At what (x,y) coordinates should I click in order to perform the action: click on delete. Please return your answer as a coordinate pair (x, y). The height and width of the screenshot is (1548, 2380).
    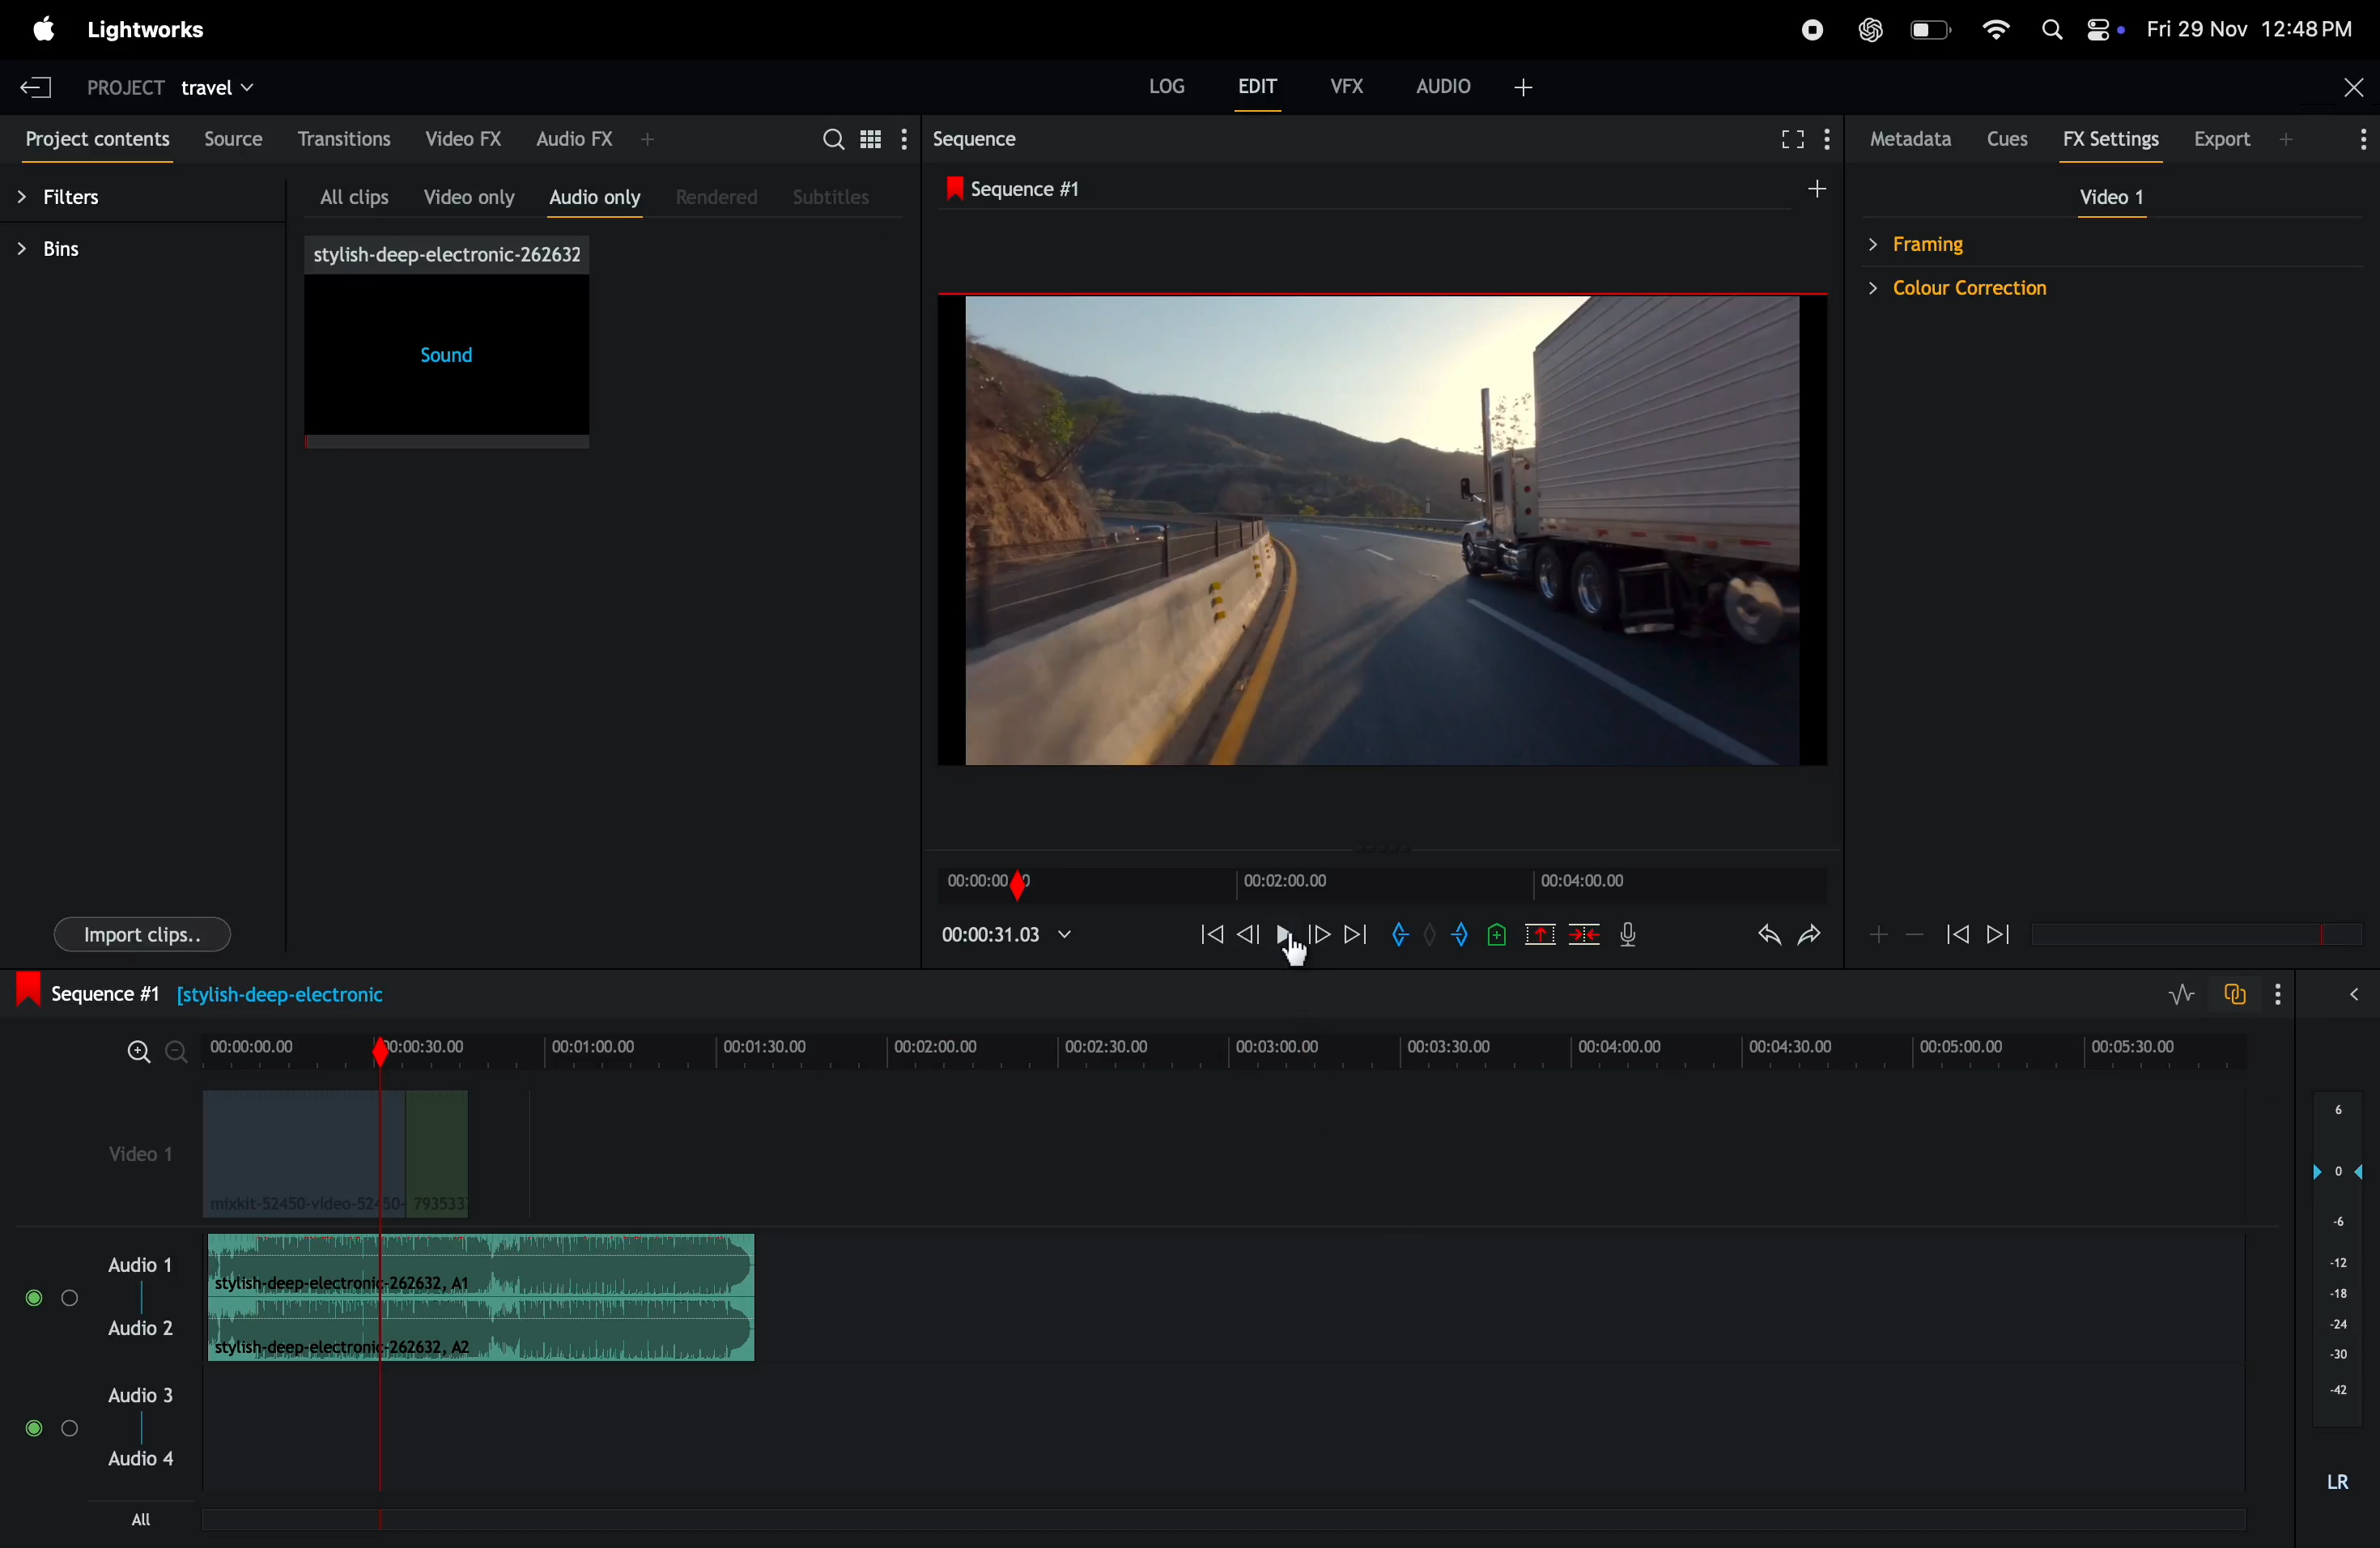
    Looking at the image, I should click on (1585, 932).